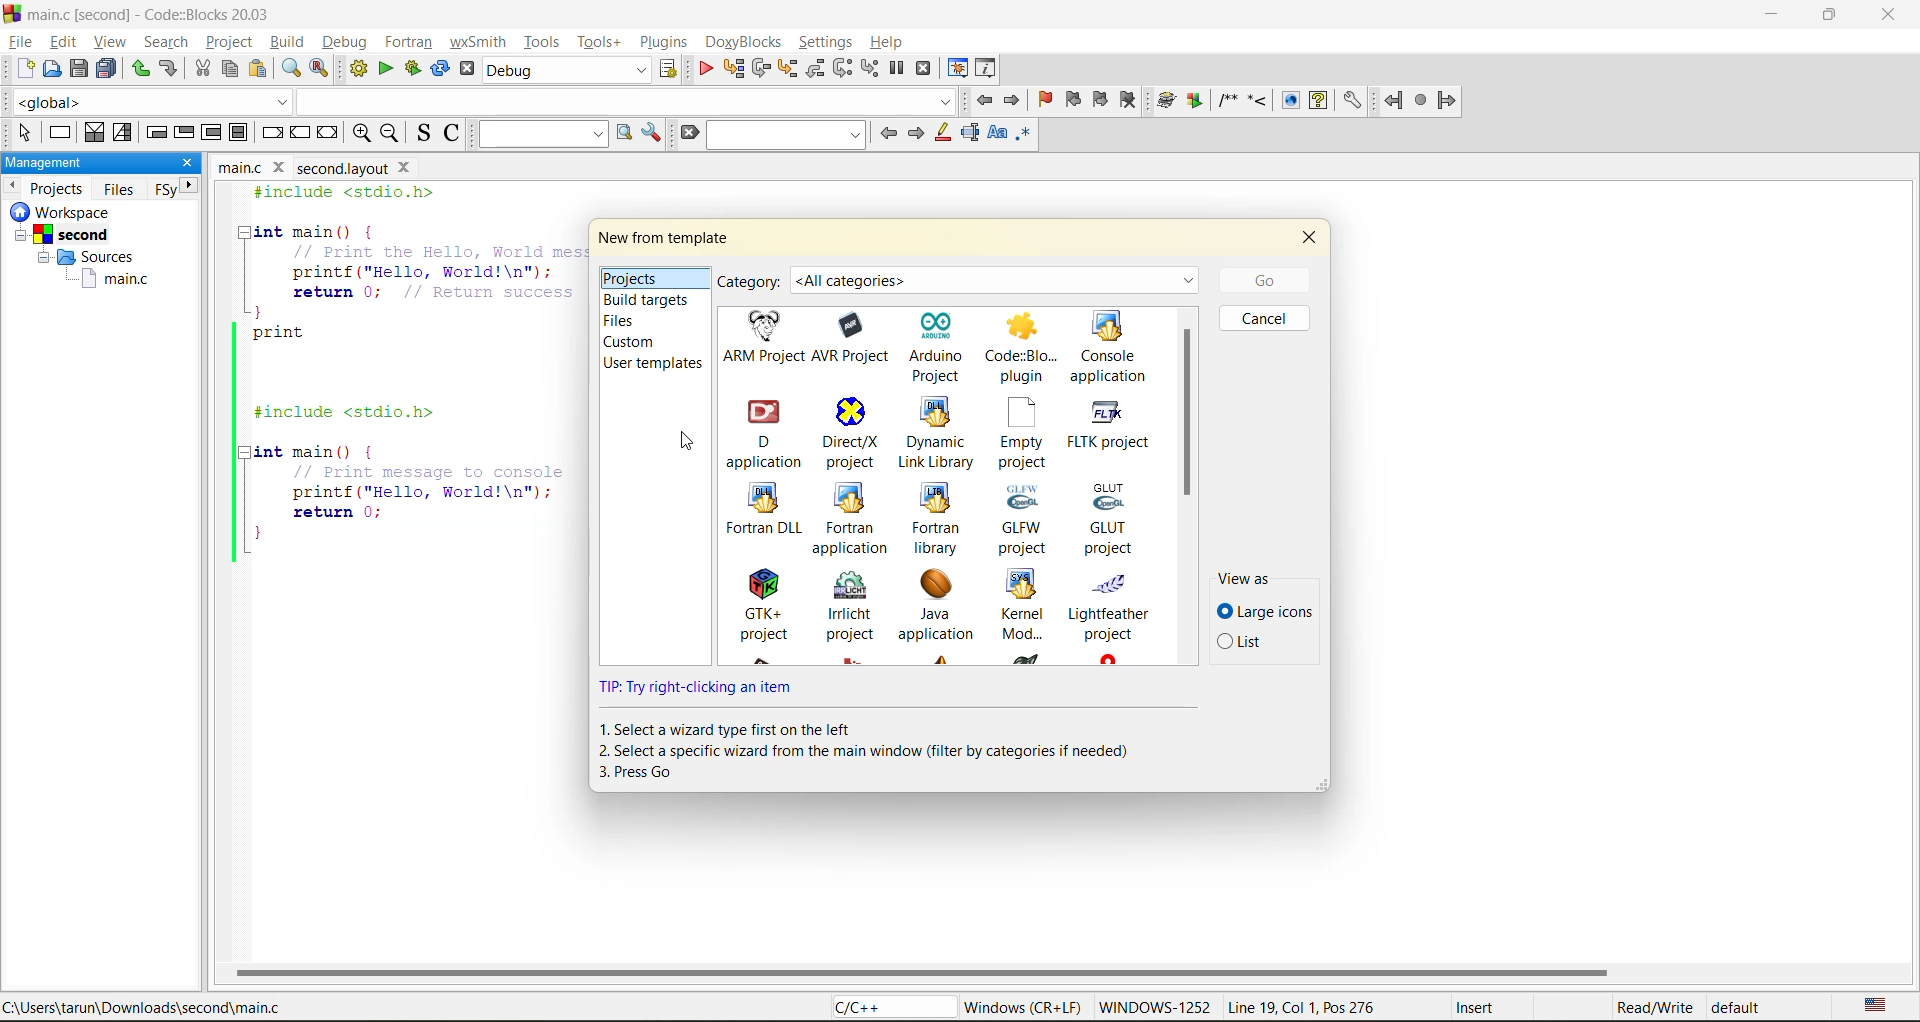  Describe the element at coordinates (159, 134) in the screenshot. I see `entry condition loop` at that location.